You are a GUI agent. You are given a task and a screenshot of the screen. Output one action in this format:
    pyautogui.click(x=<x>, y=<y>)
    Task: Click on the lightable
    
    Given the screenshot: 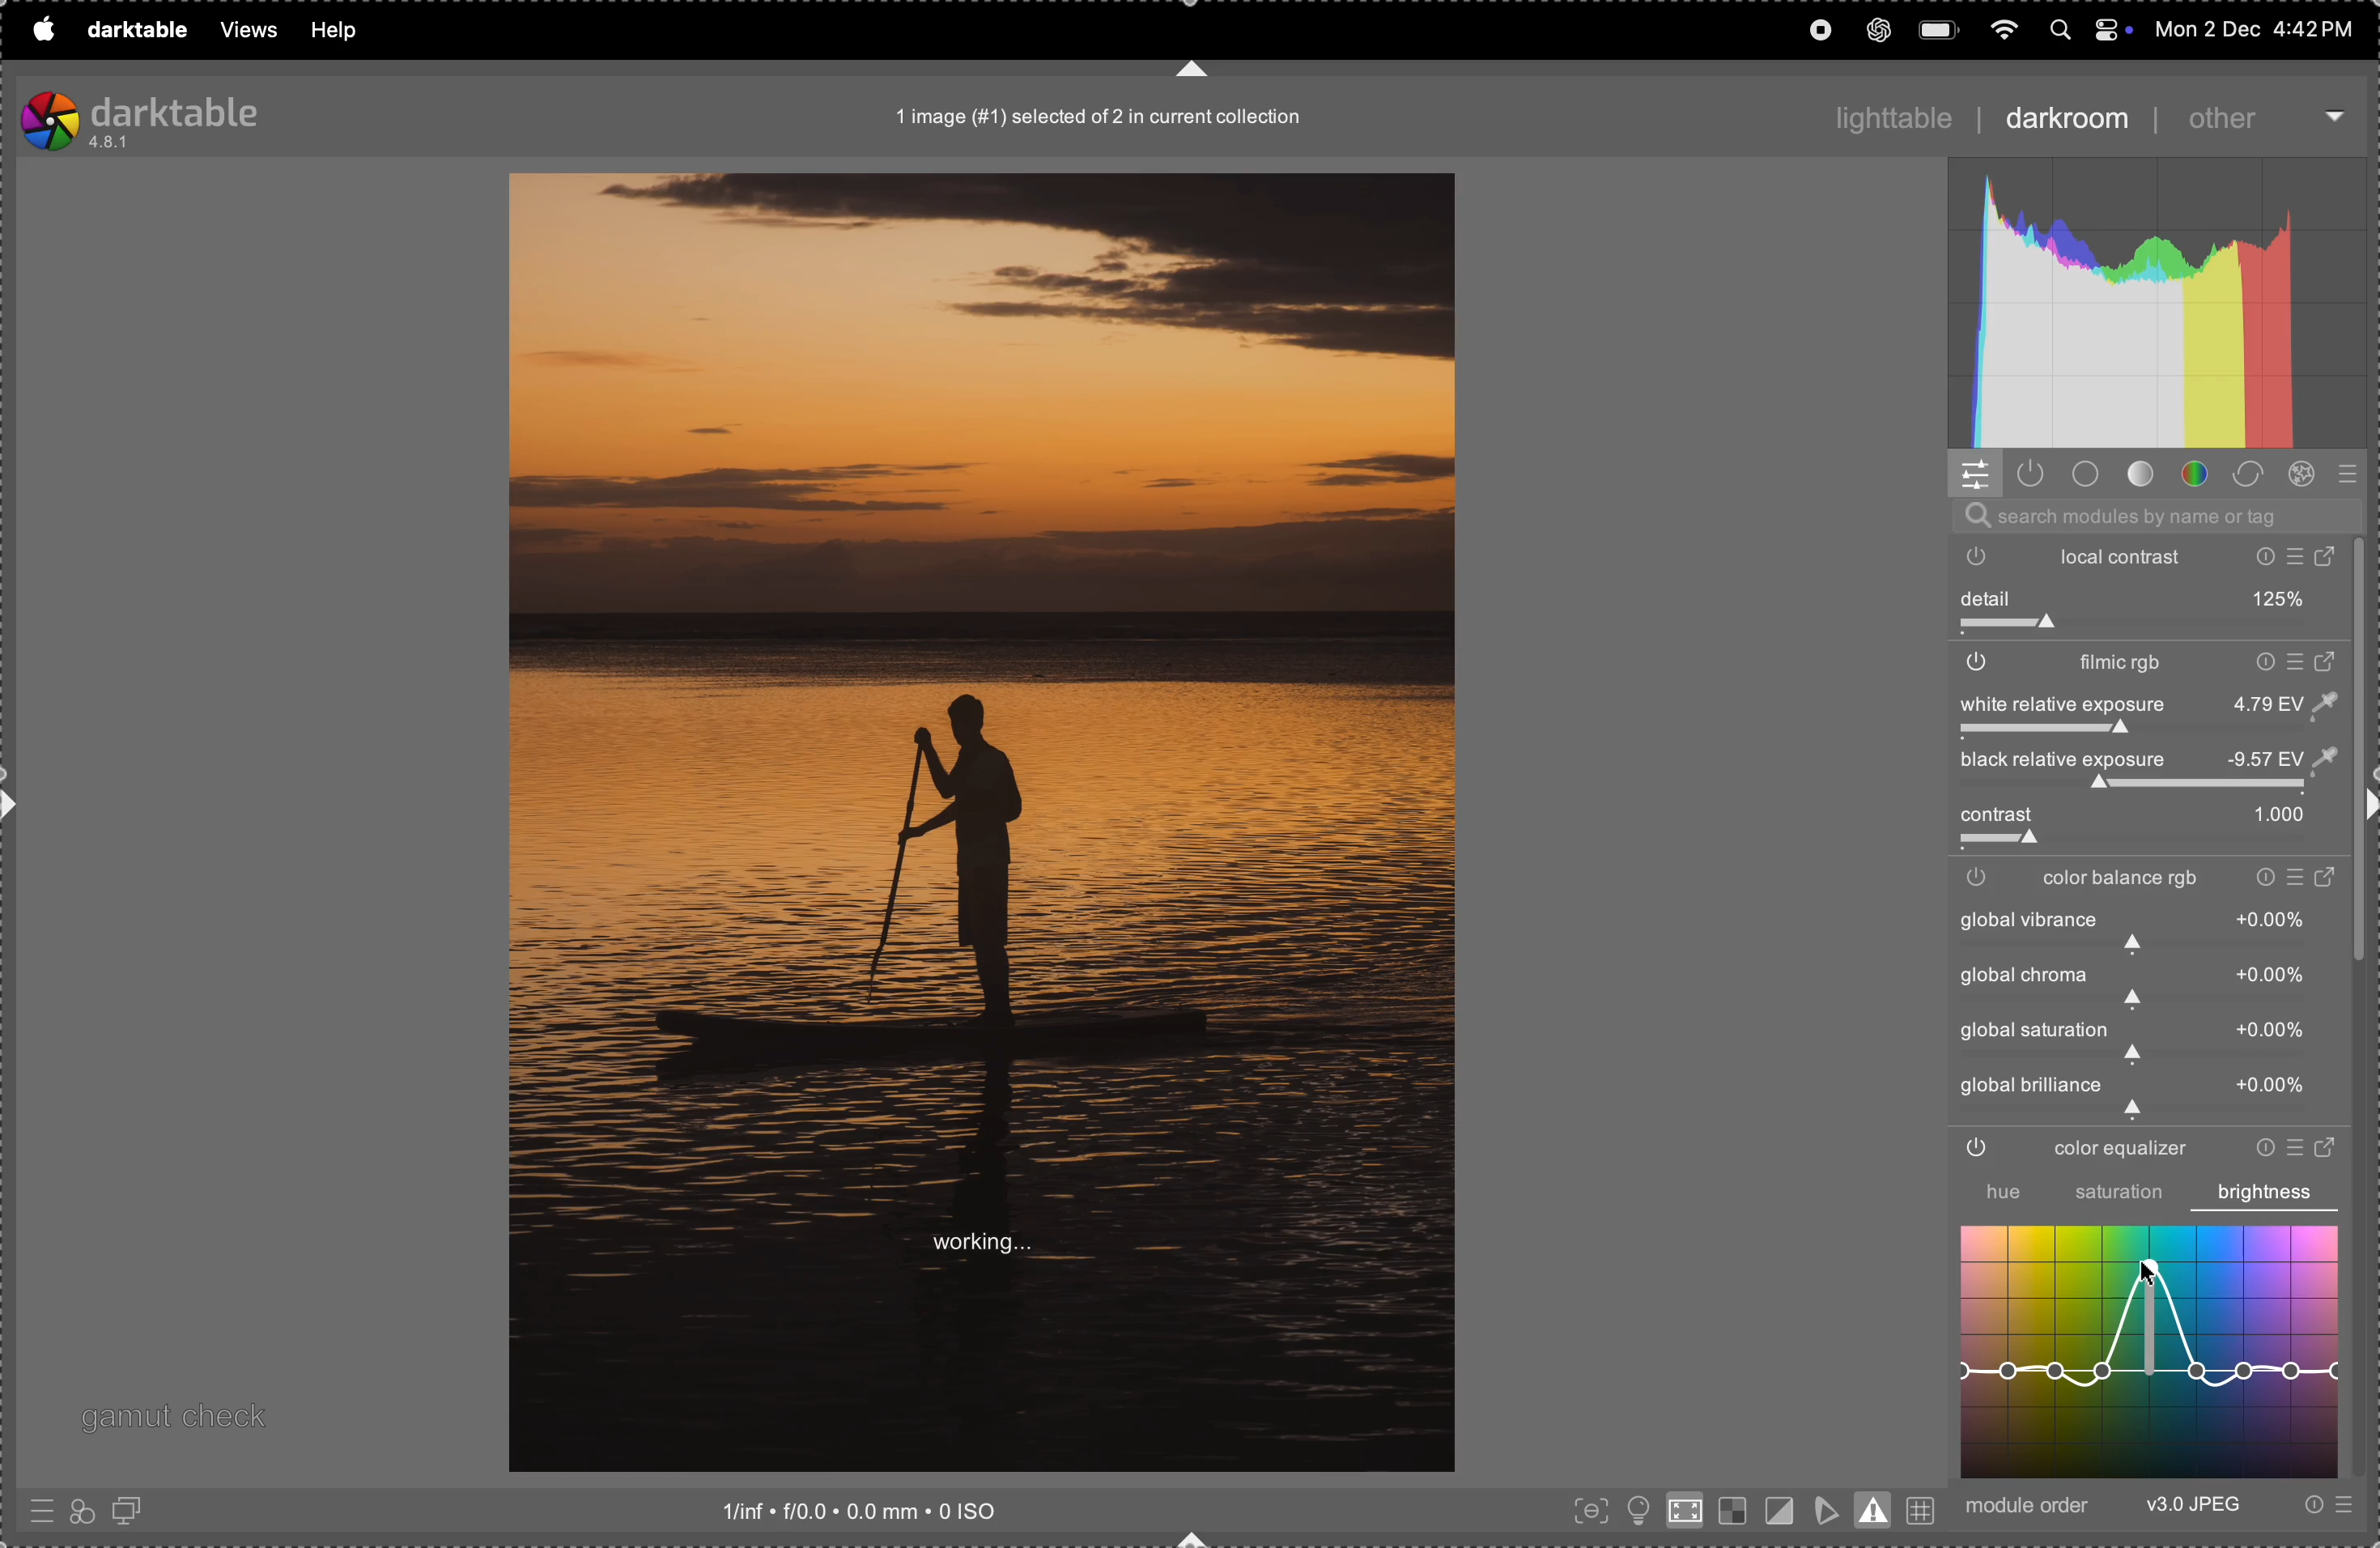 What is the action you would take?
    pyautogui.click(x=1882, y=111)
    